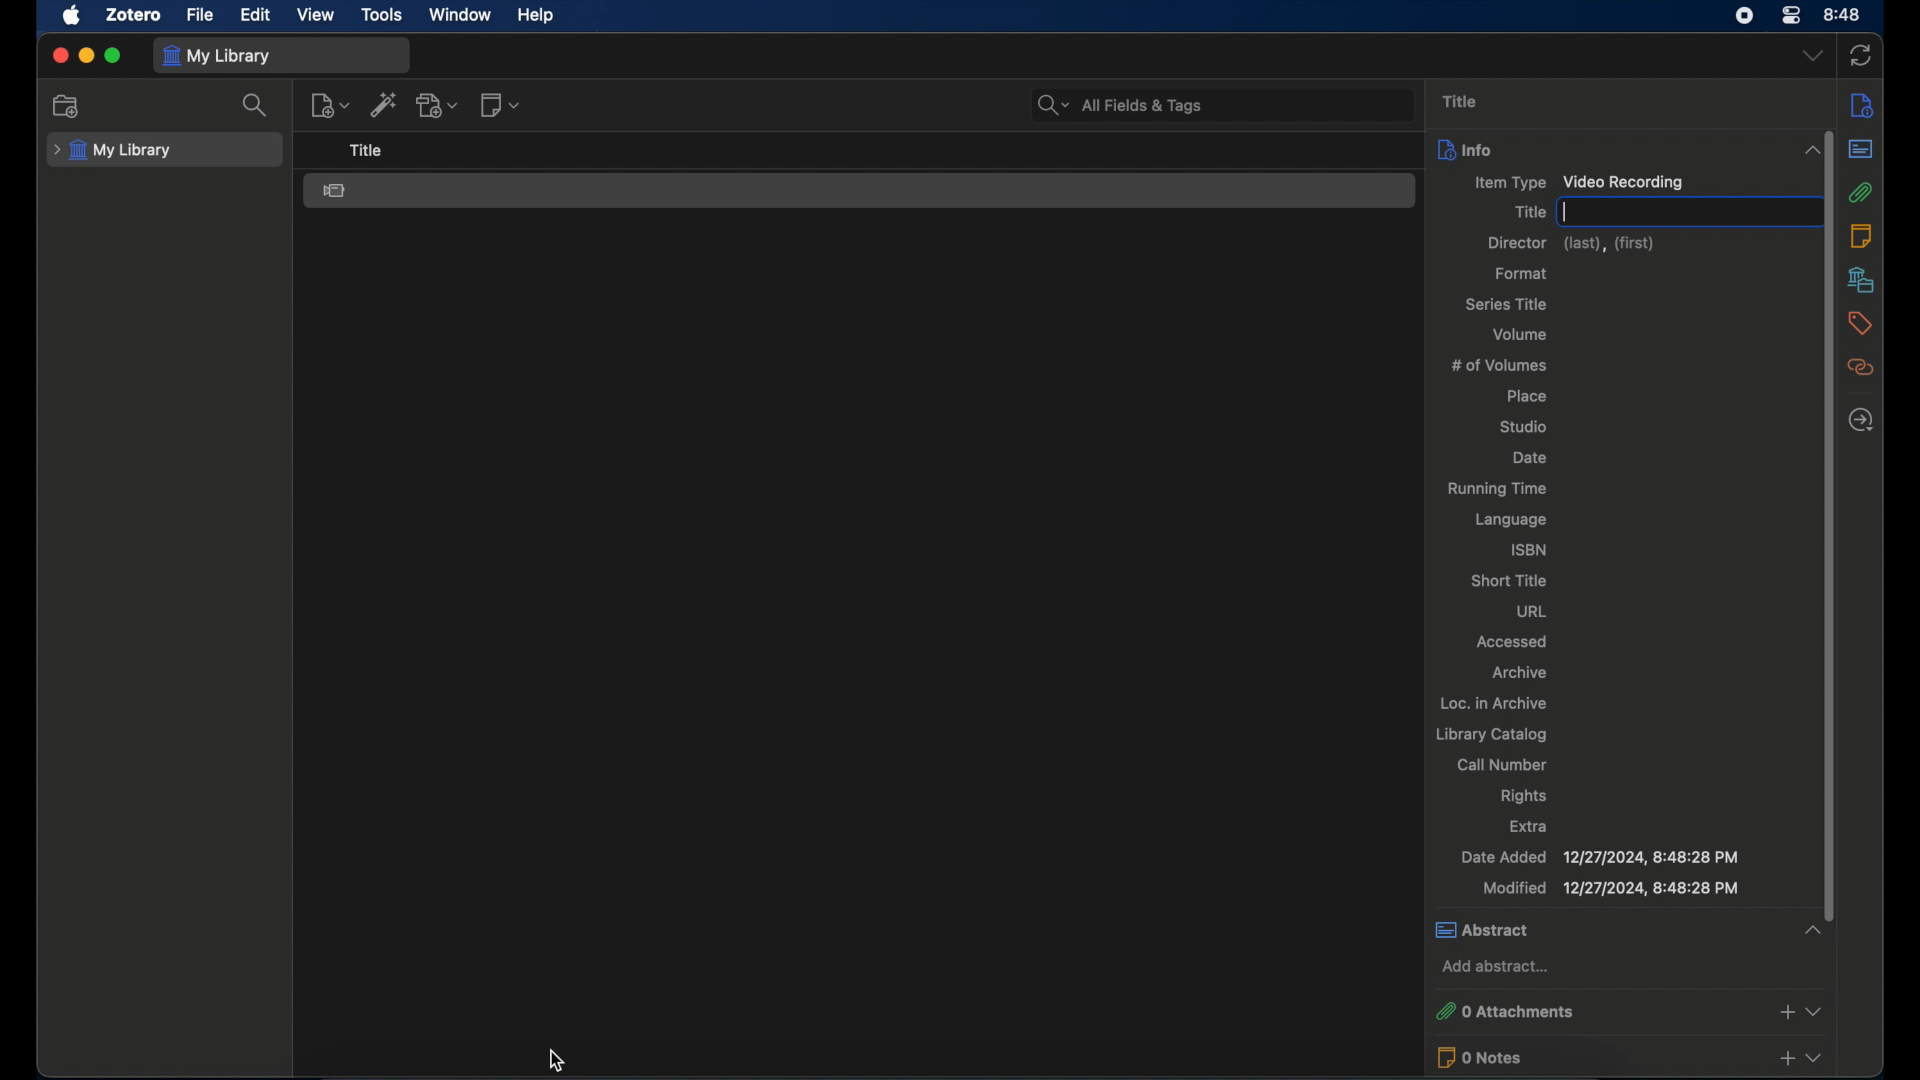 Image resolution: width=1920 pixels, height=1080 pixels. I want to click on window, so click(460, 15).